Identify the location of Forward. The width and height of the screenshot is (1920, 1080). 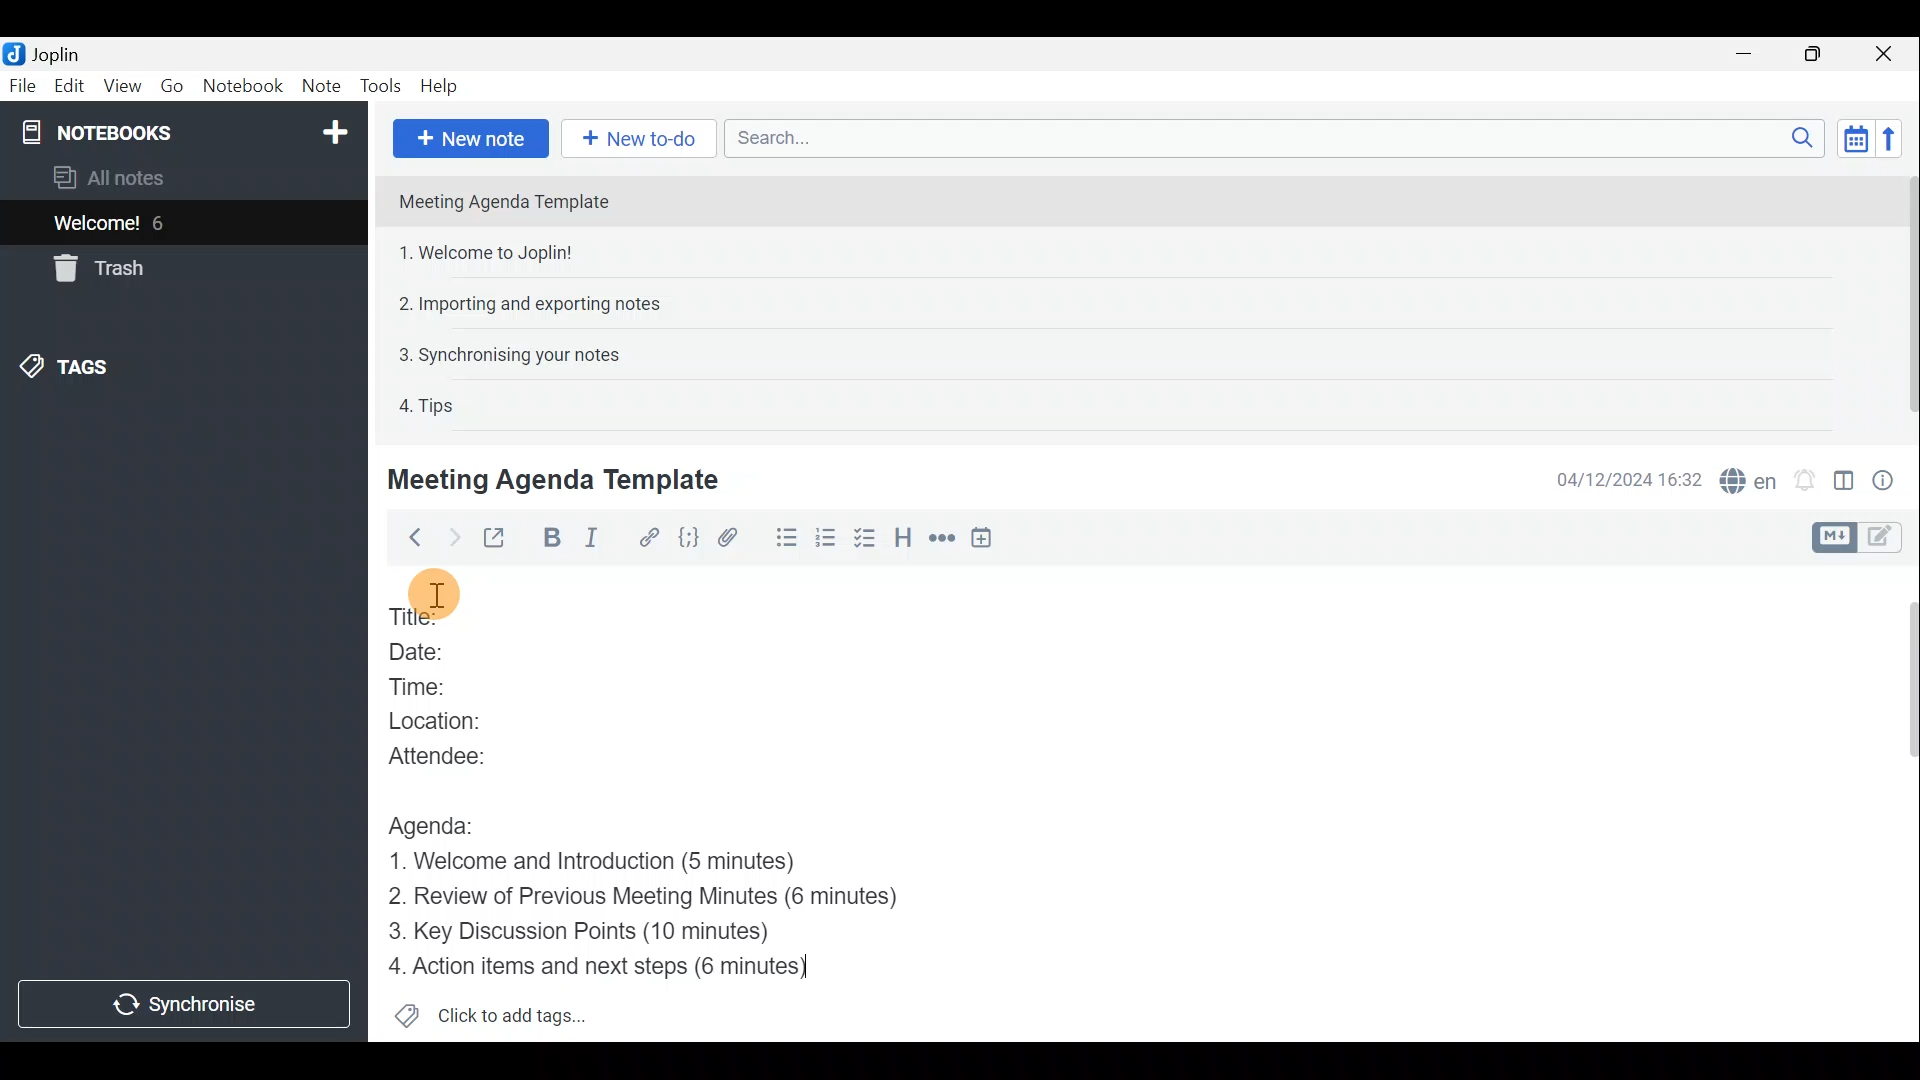
(451, 537).